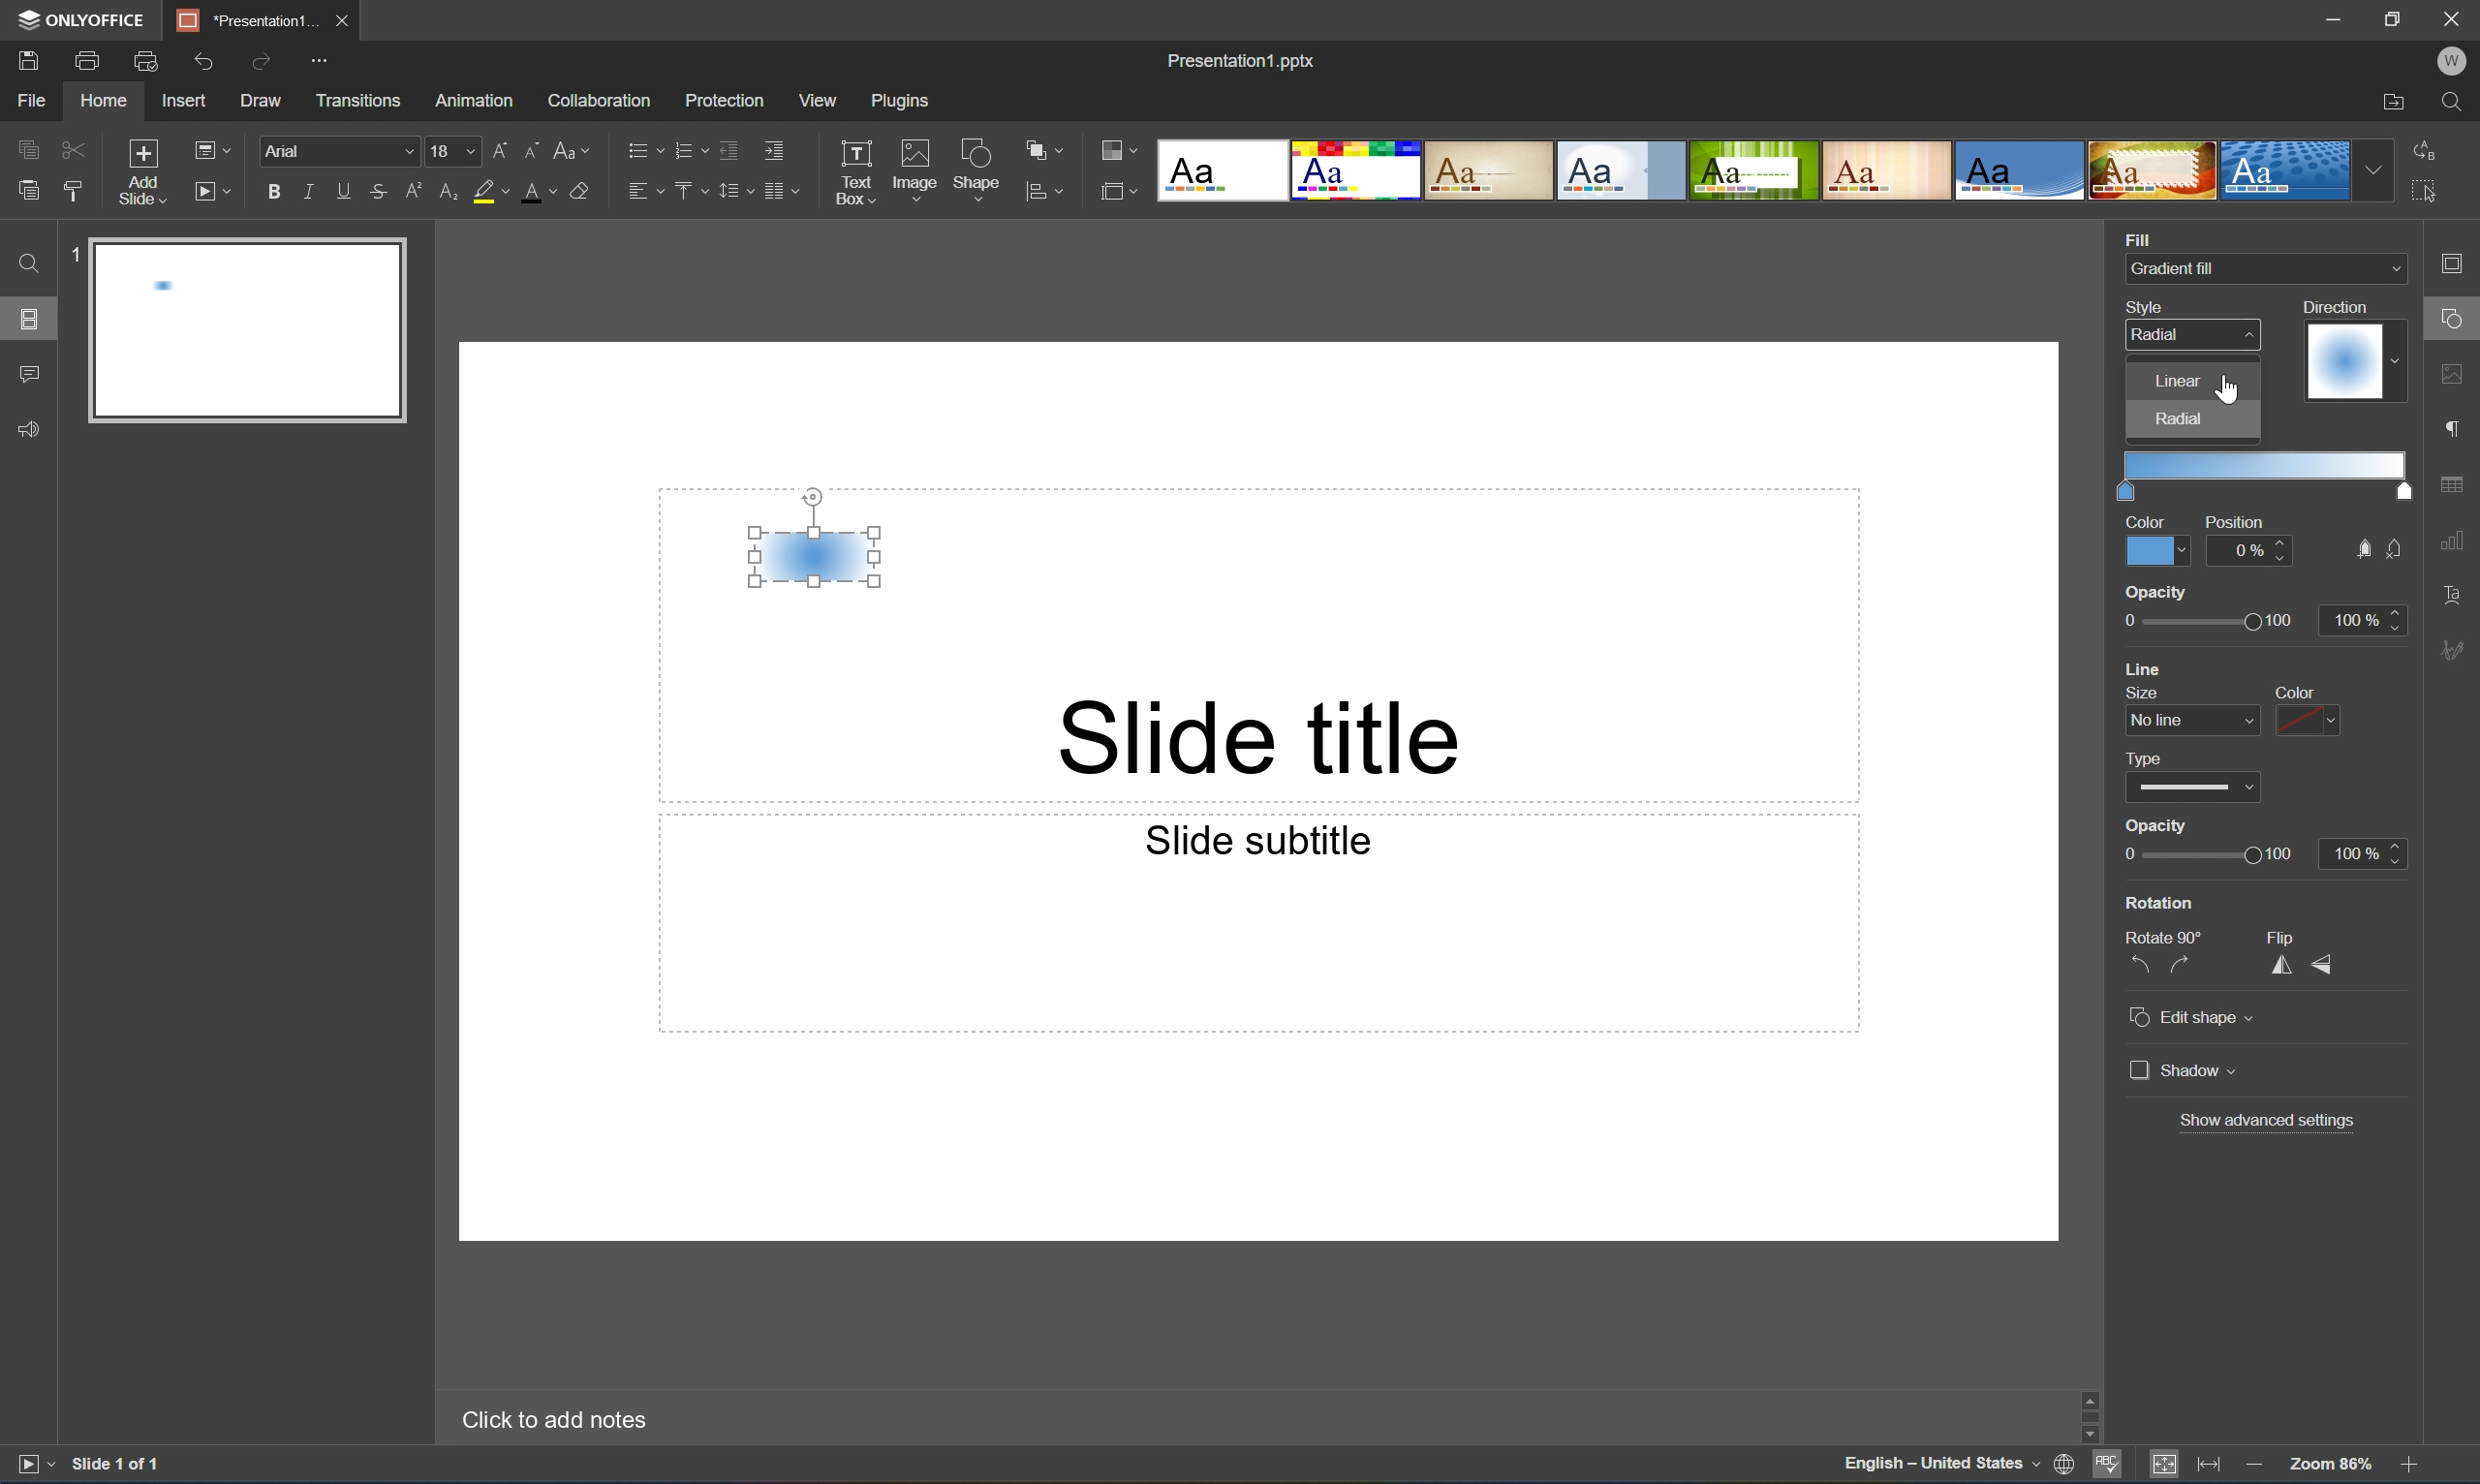  I want to click on Color, so click(2146, 520).